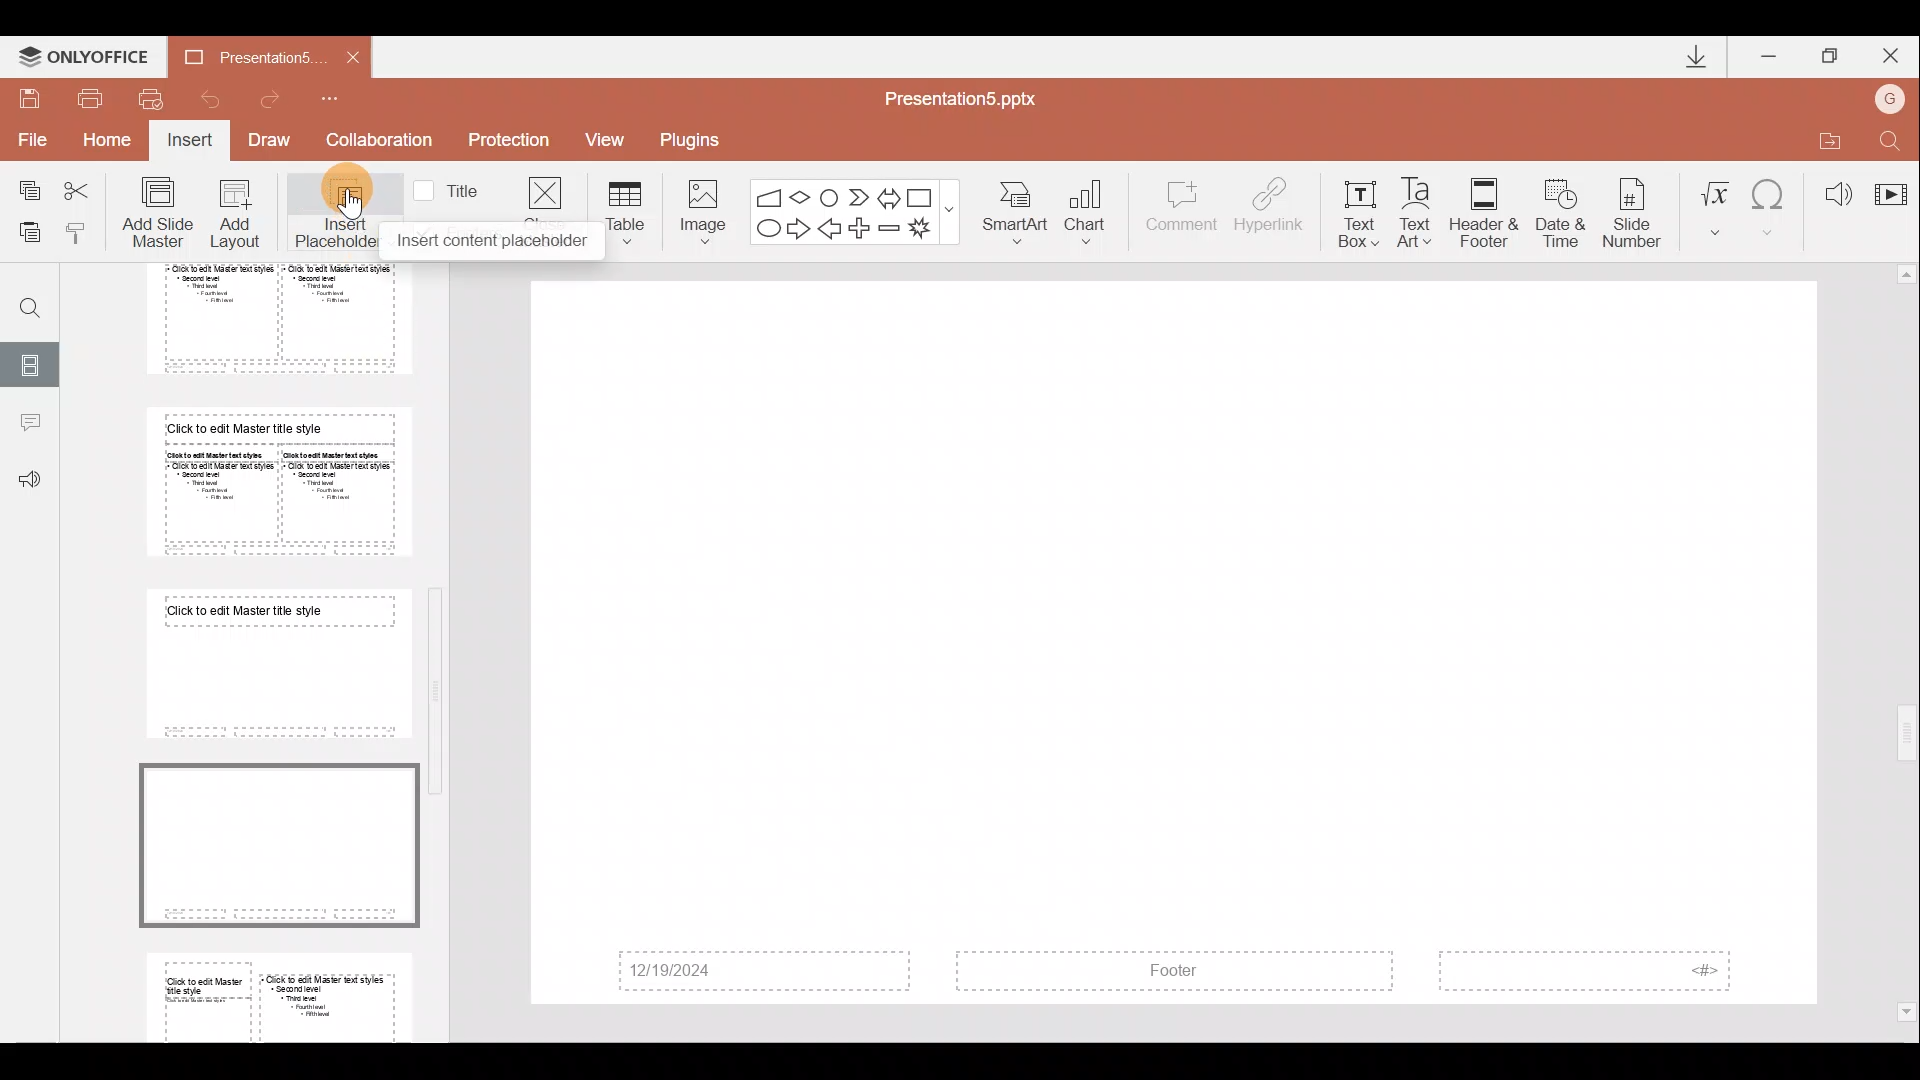  Describe the element at coordinates (452, 189) in the screenshot. I see `Title` at that location.